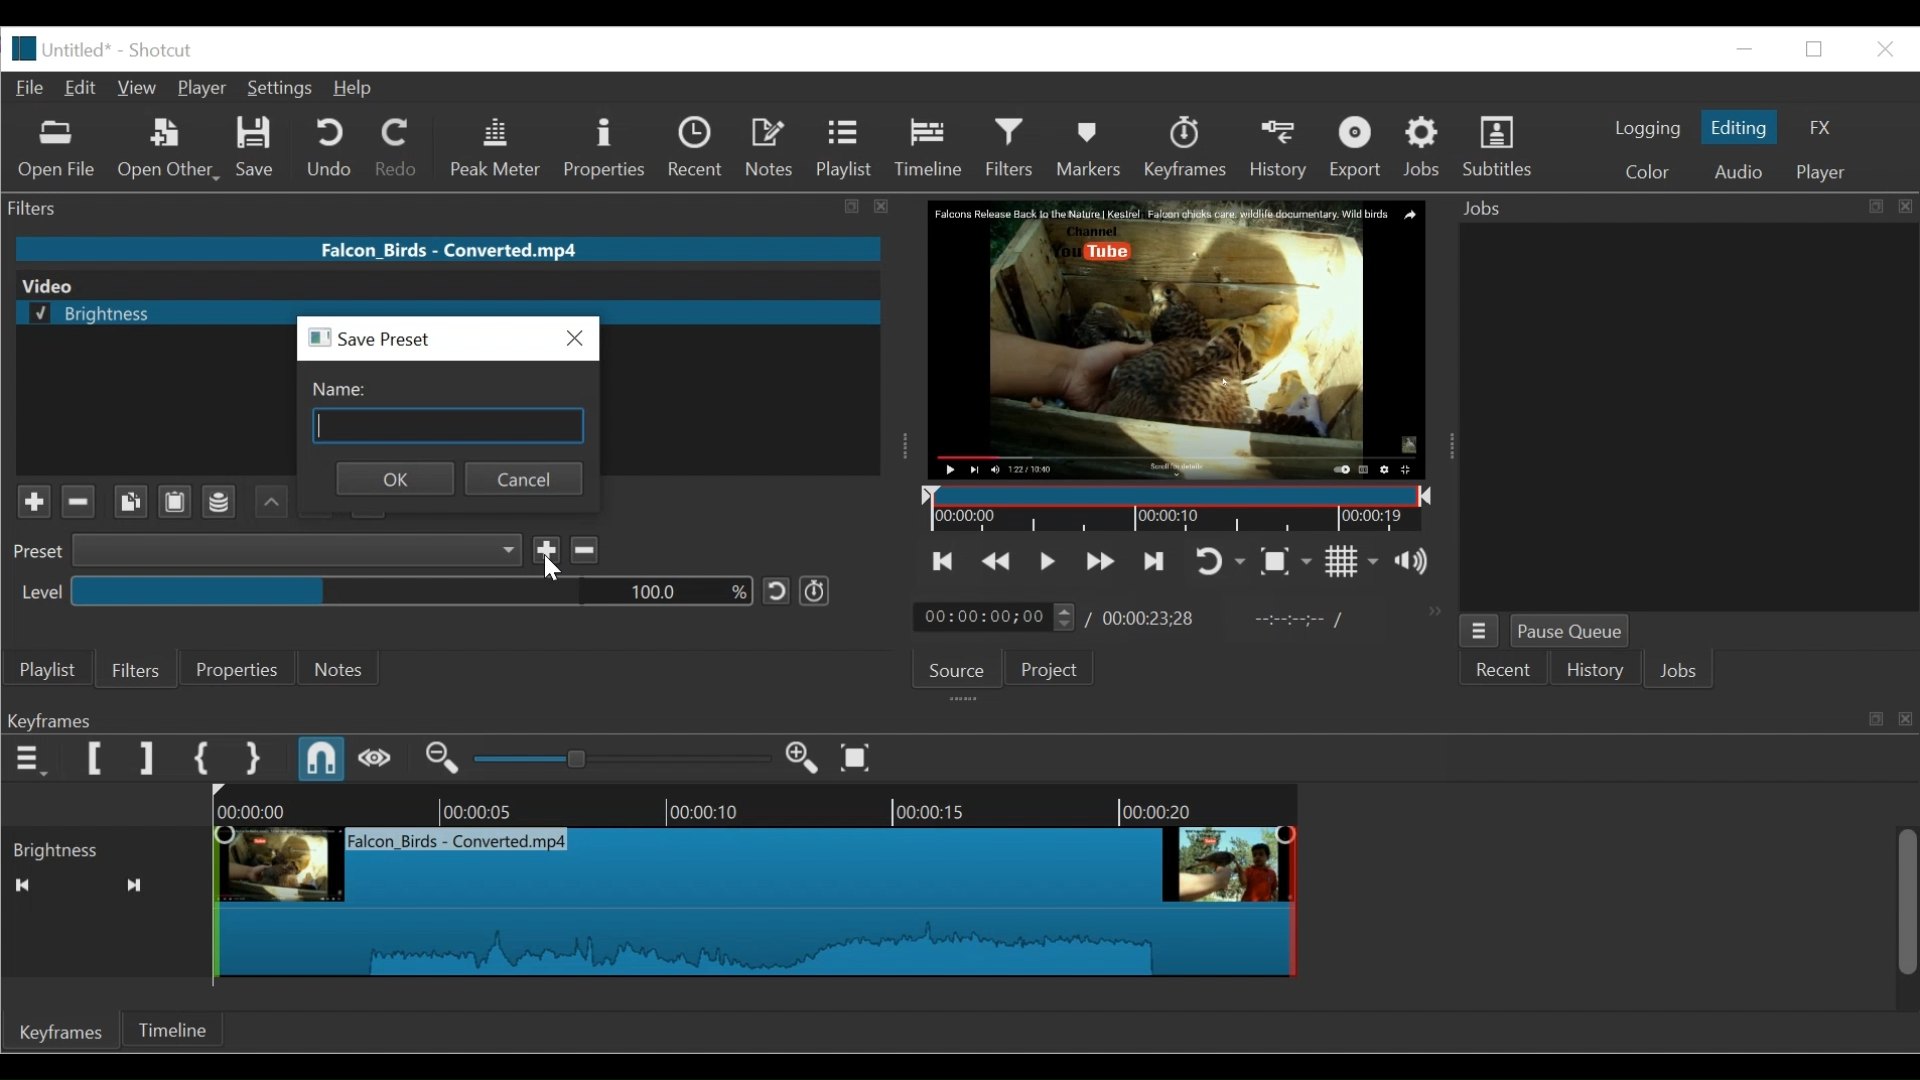  Describe the element at coordinates (1010, 150) in the screenshot. I see `Filters` at that location.